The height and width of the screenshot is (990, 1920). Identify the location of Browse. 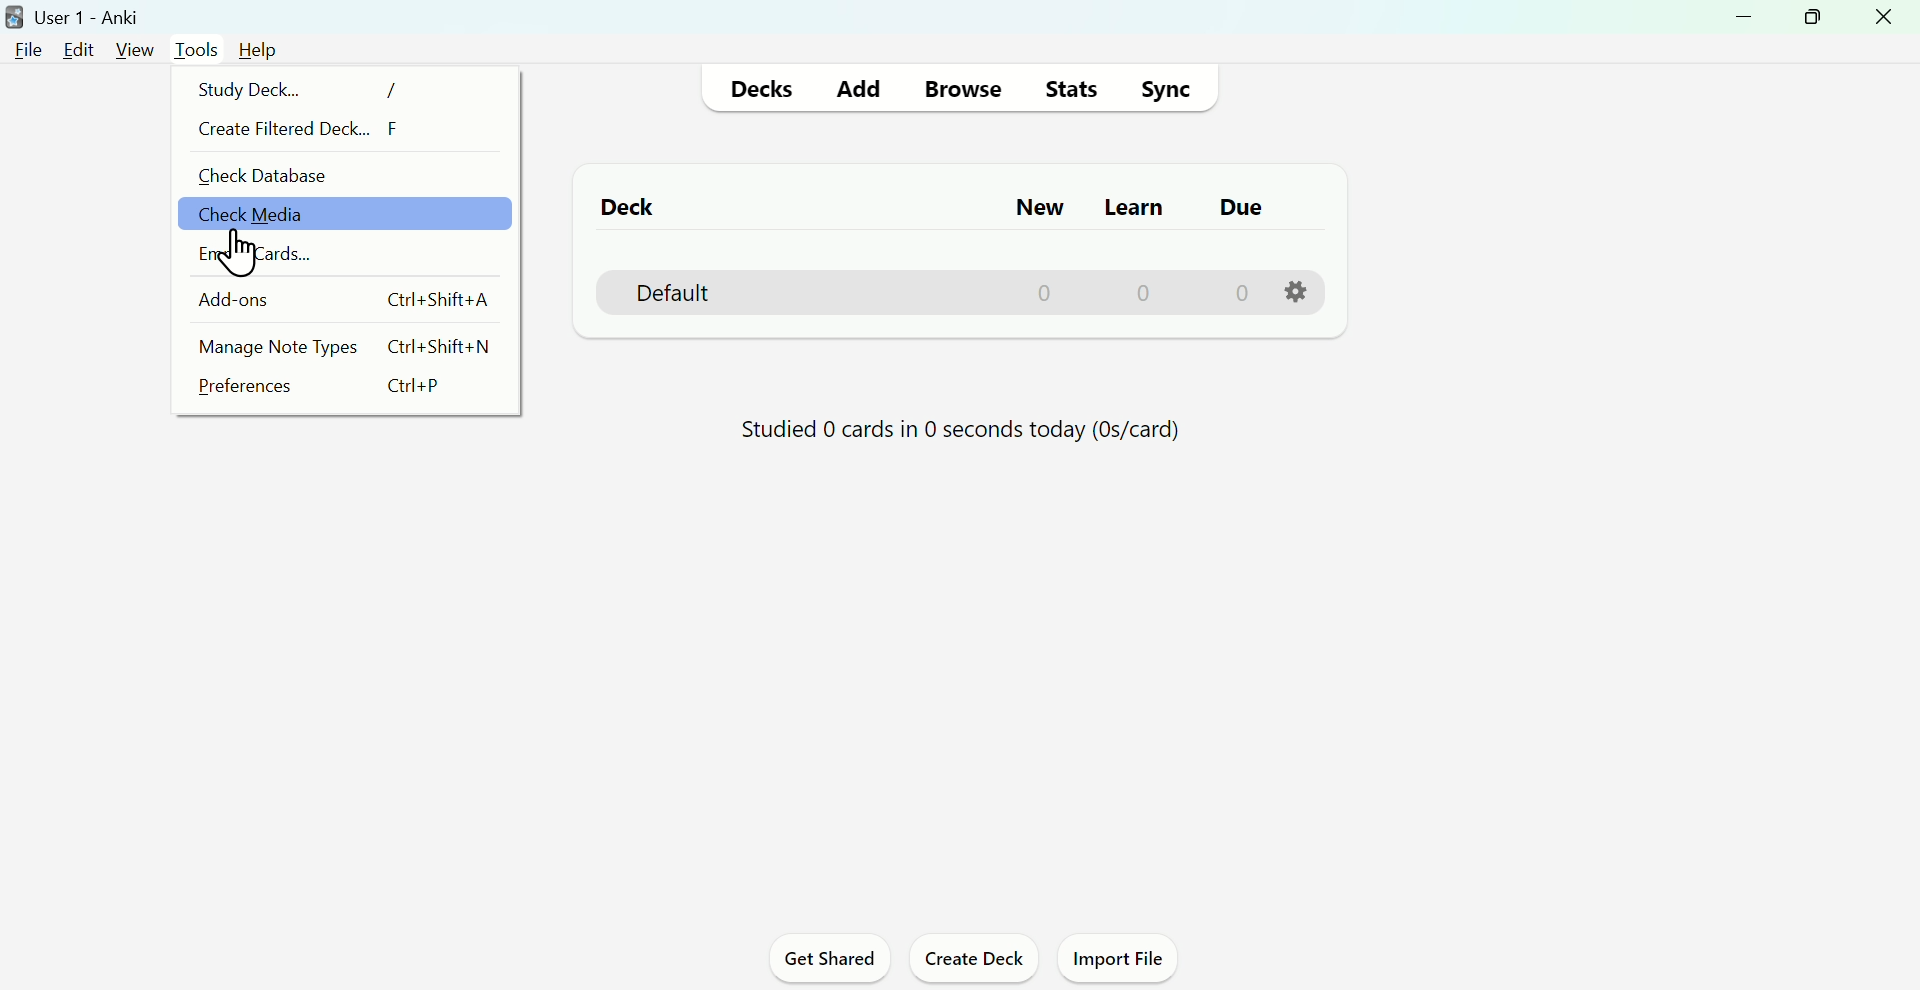
(965, 87).